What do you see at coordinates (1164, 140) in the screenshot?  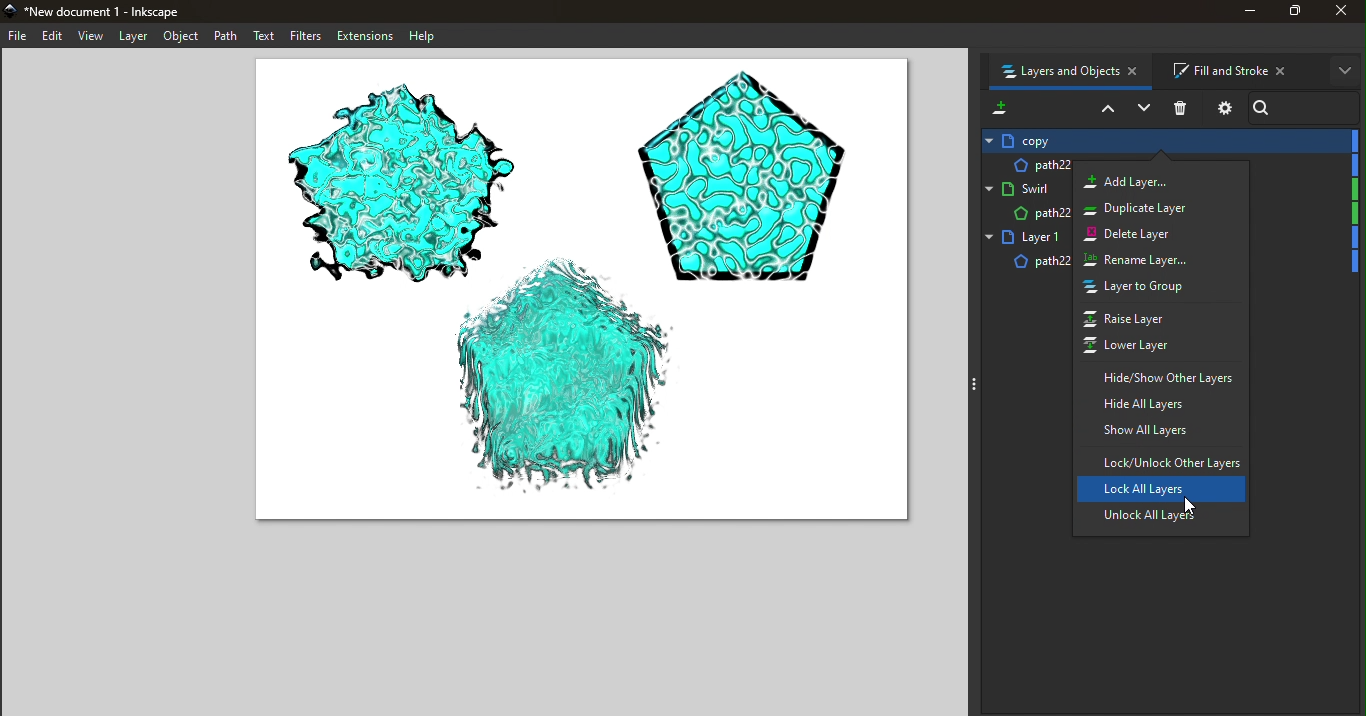 I see `copy layer` at bounding box center [1164, 140].